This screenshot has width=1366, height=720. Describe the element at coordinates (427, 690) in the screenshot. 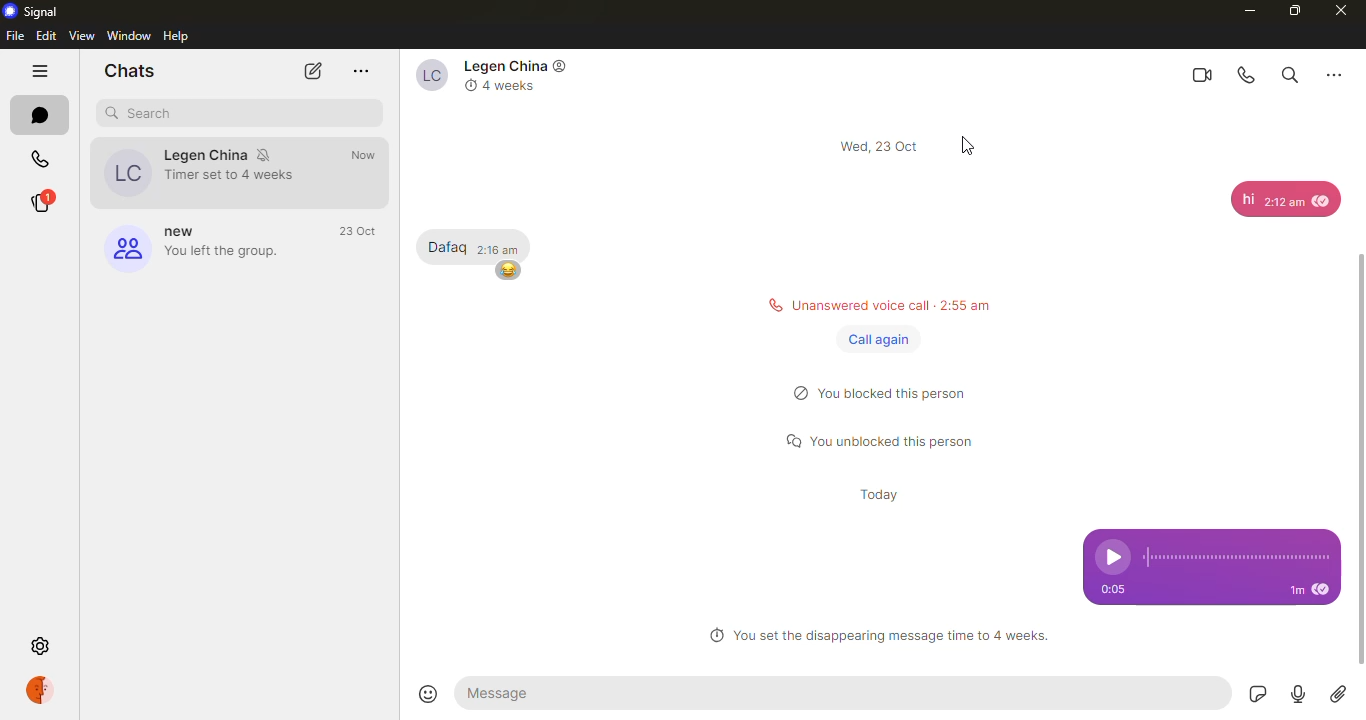

I see `emoji` at that location.